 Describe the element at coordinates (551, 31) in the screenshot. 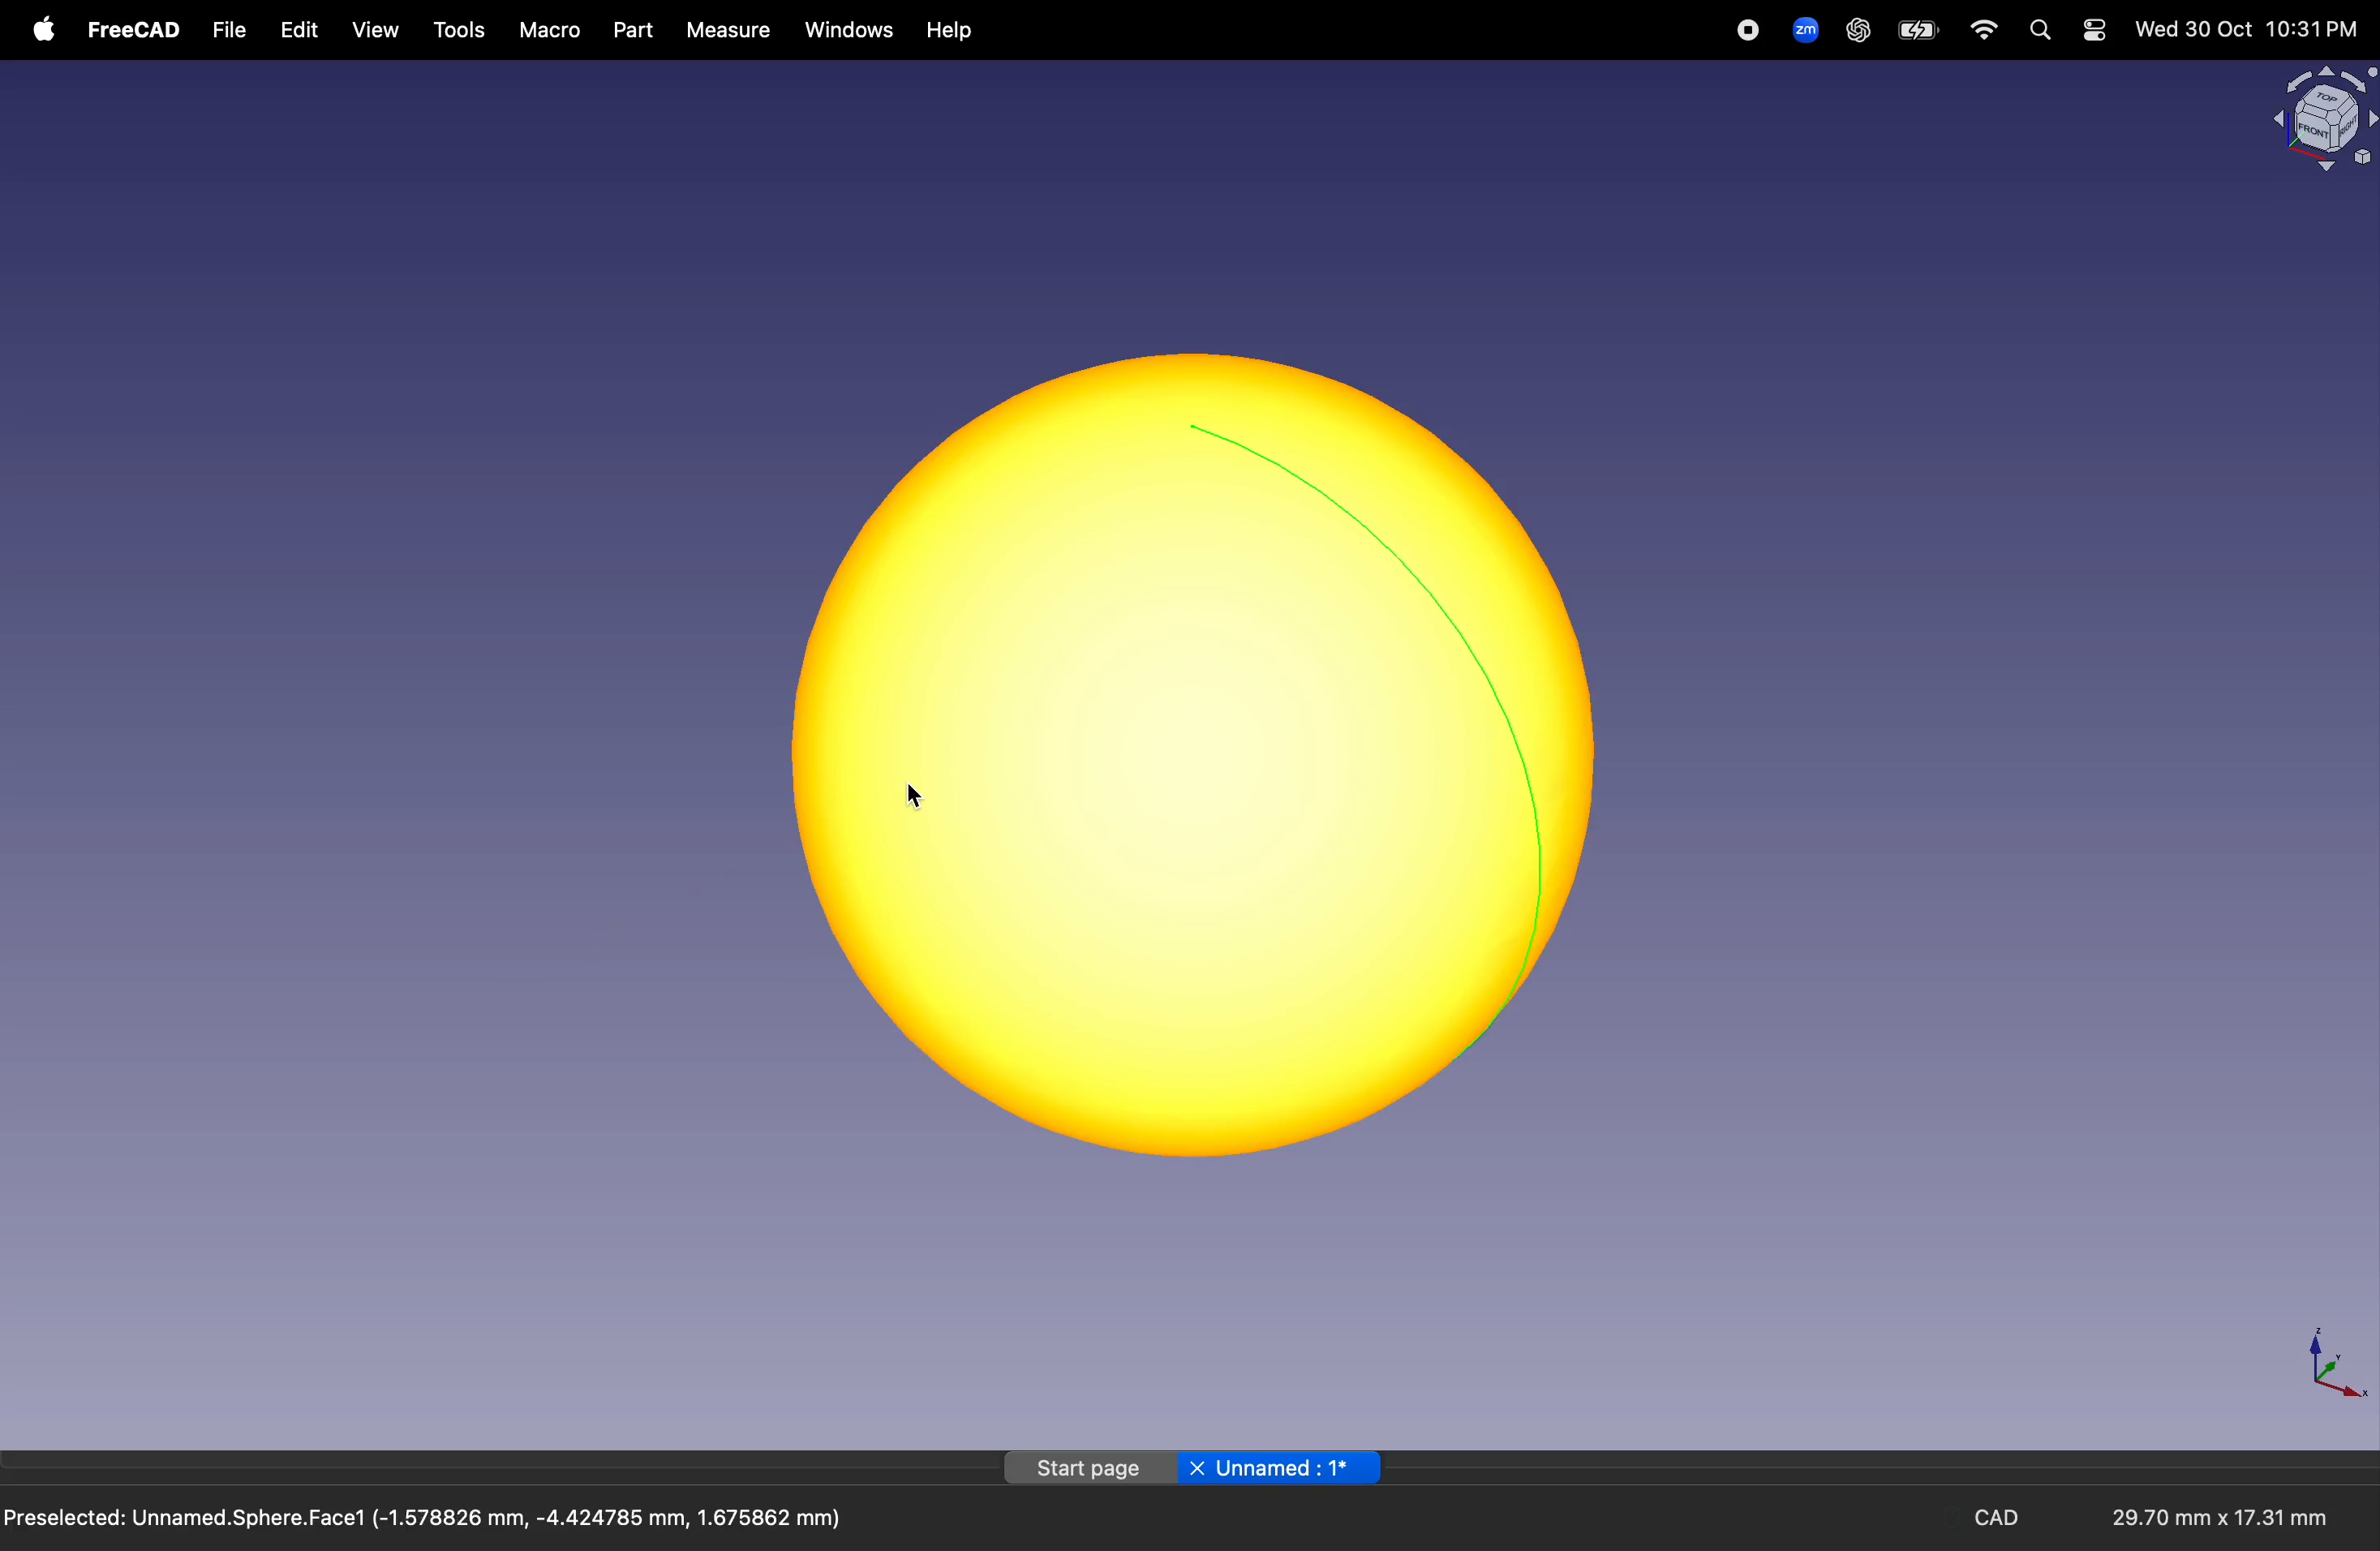

I see `marco` at that location.